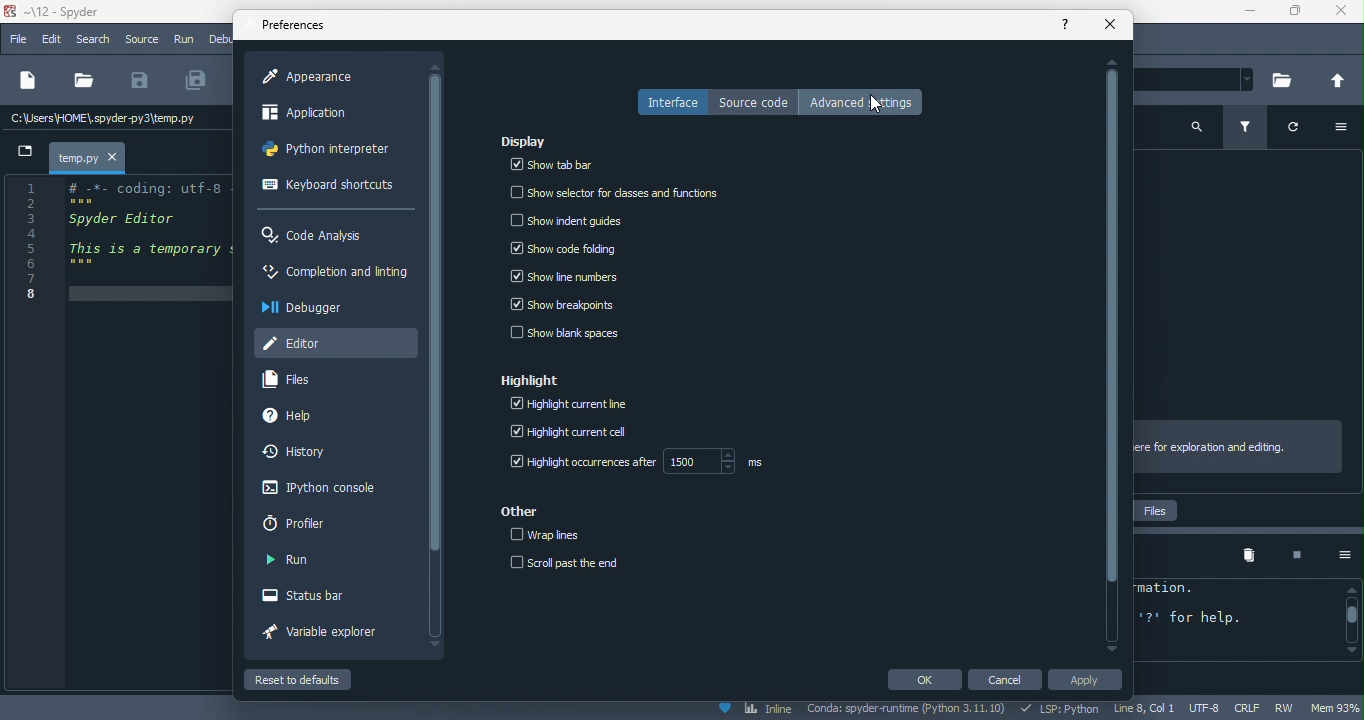 This screenshot has height=720, width=1364. What do you see at coordinates (525, 511) in the screenshot?
I see `other` at bounding box center [525, 511].